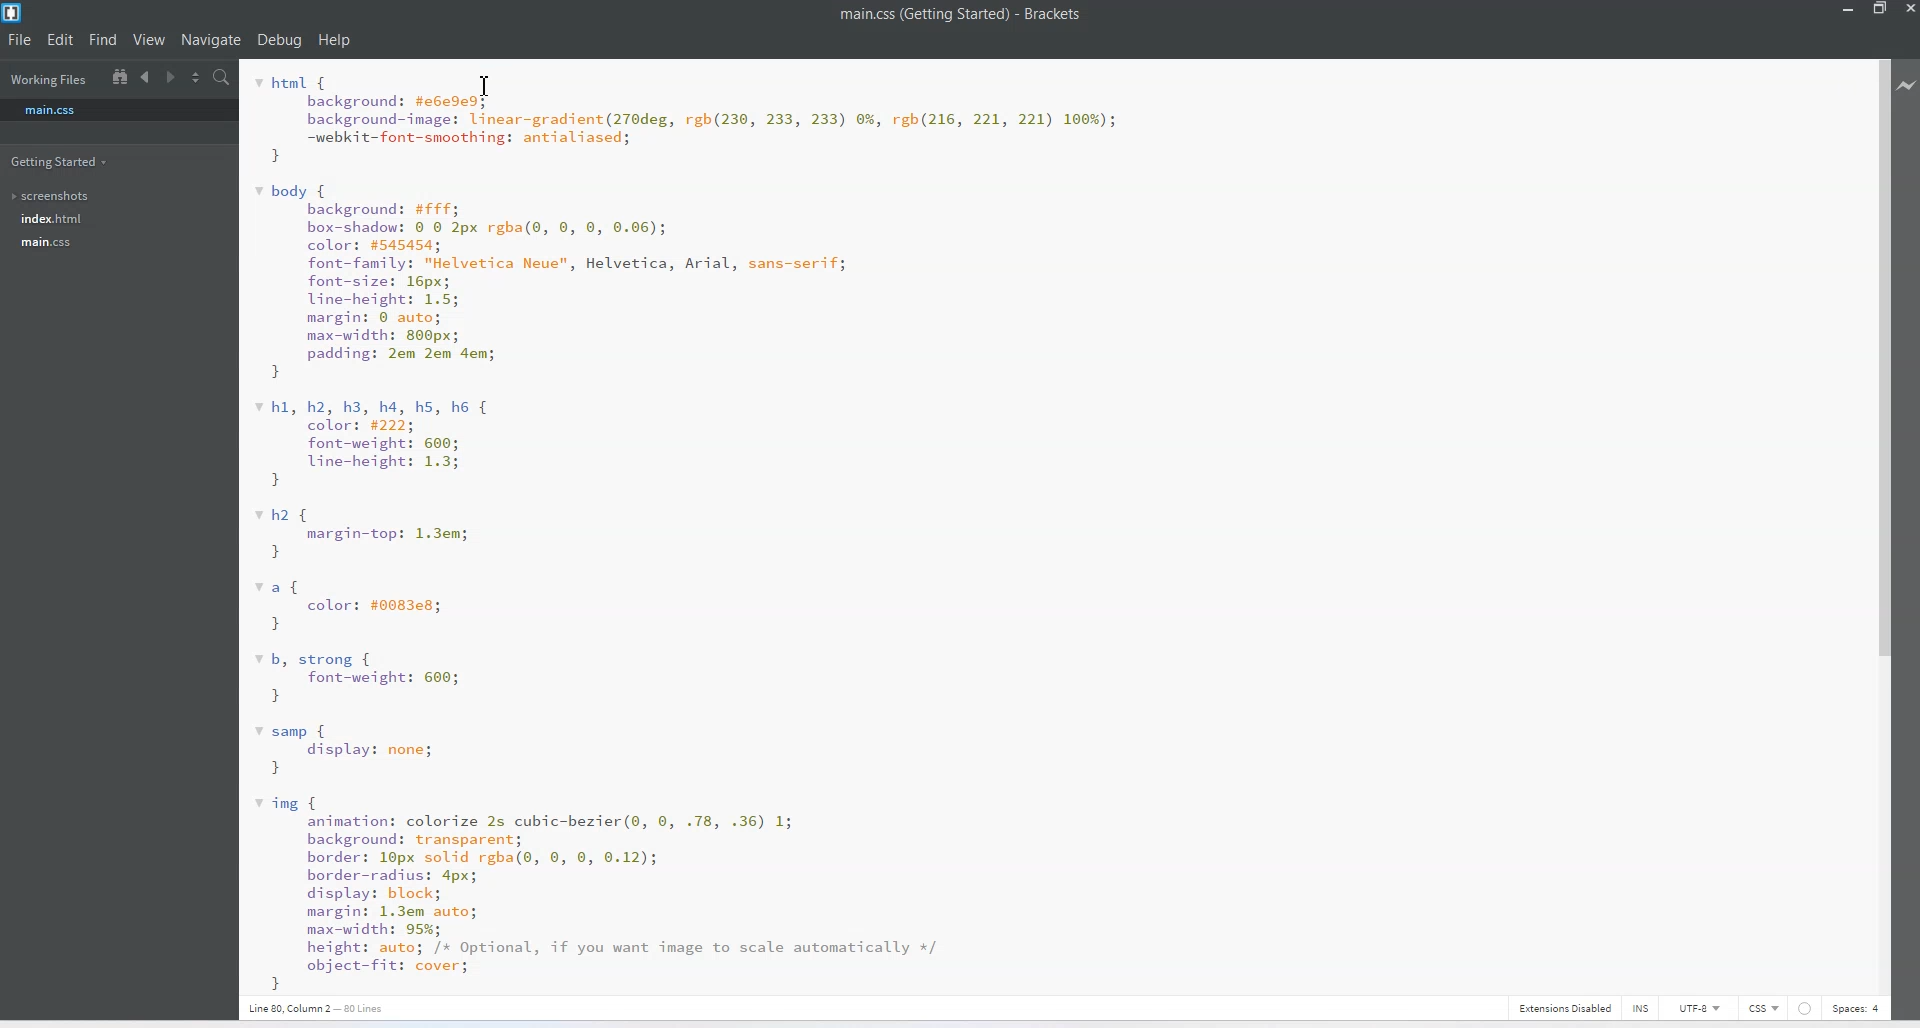 This screenshot has width=1920, height=1028. Describe the element at coordinates (47, 80) in the screenshot. I see `Working Files` at that location.